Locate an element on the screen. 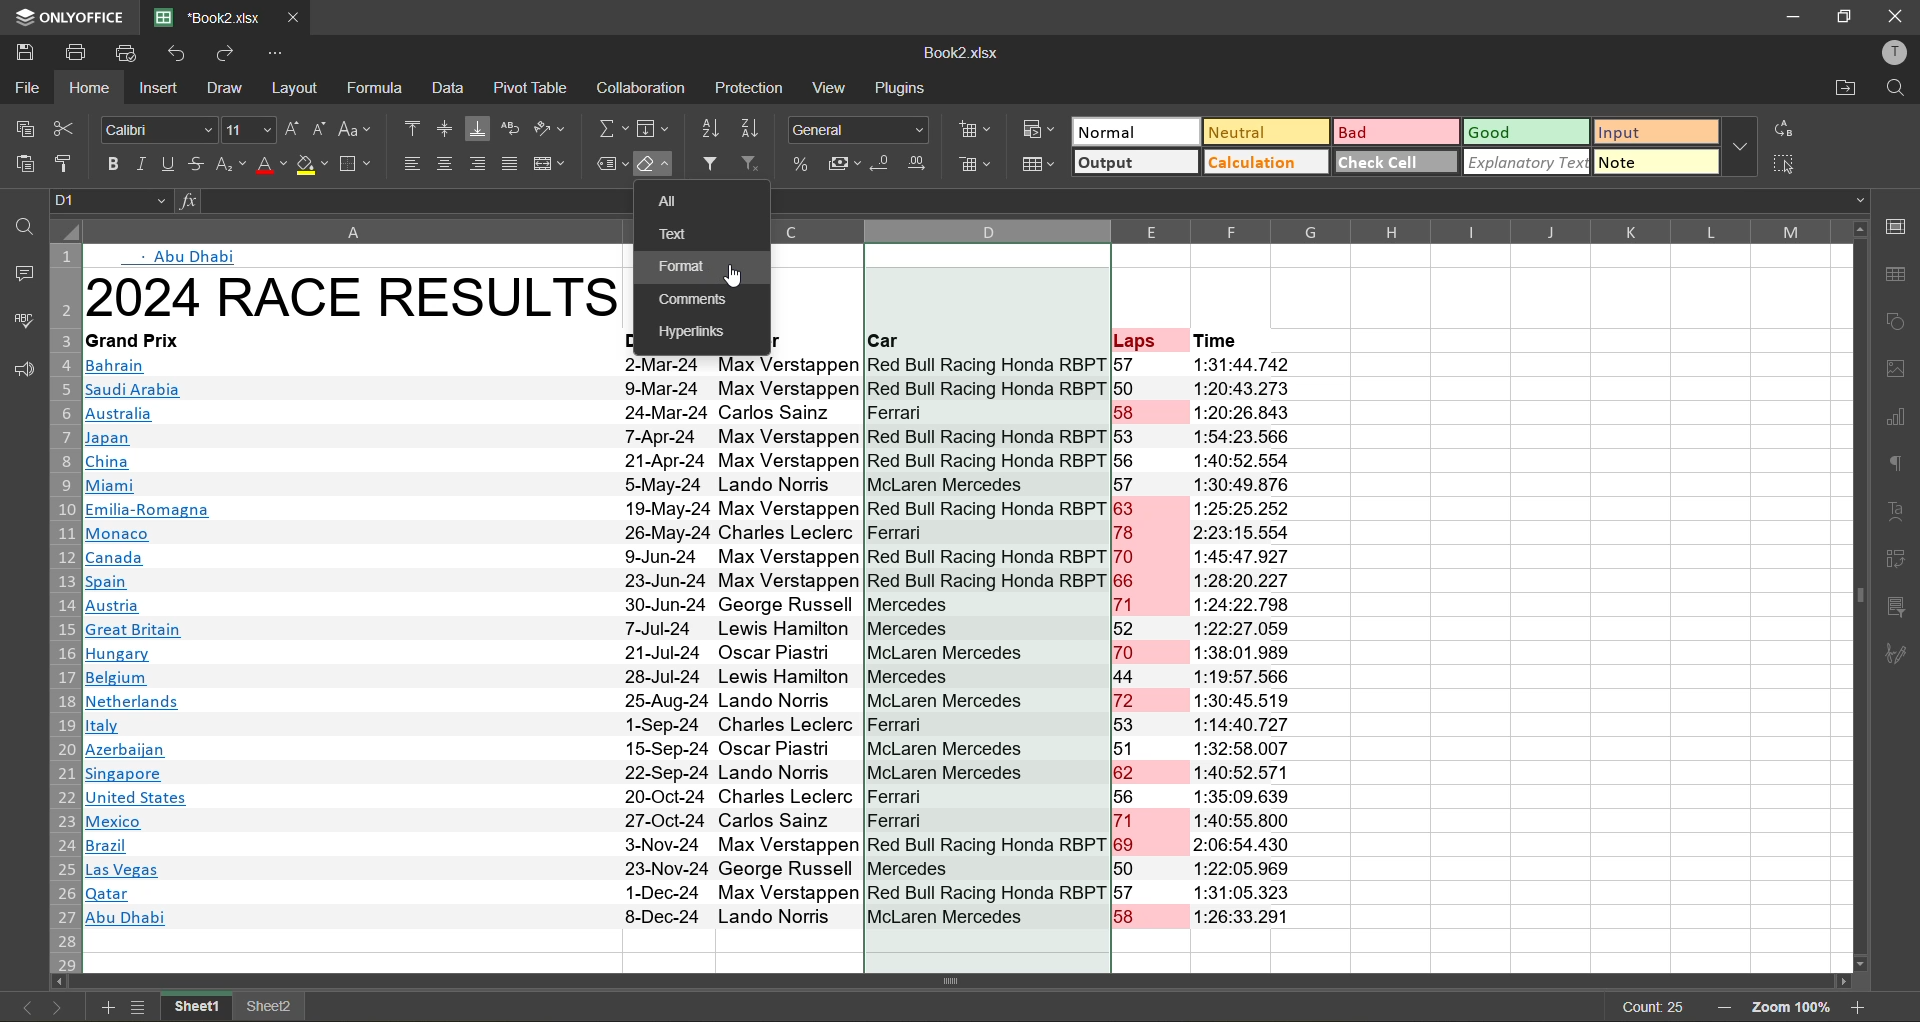  images is located at coordinates (1900, 372).